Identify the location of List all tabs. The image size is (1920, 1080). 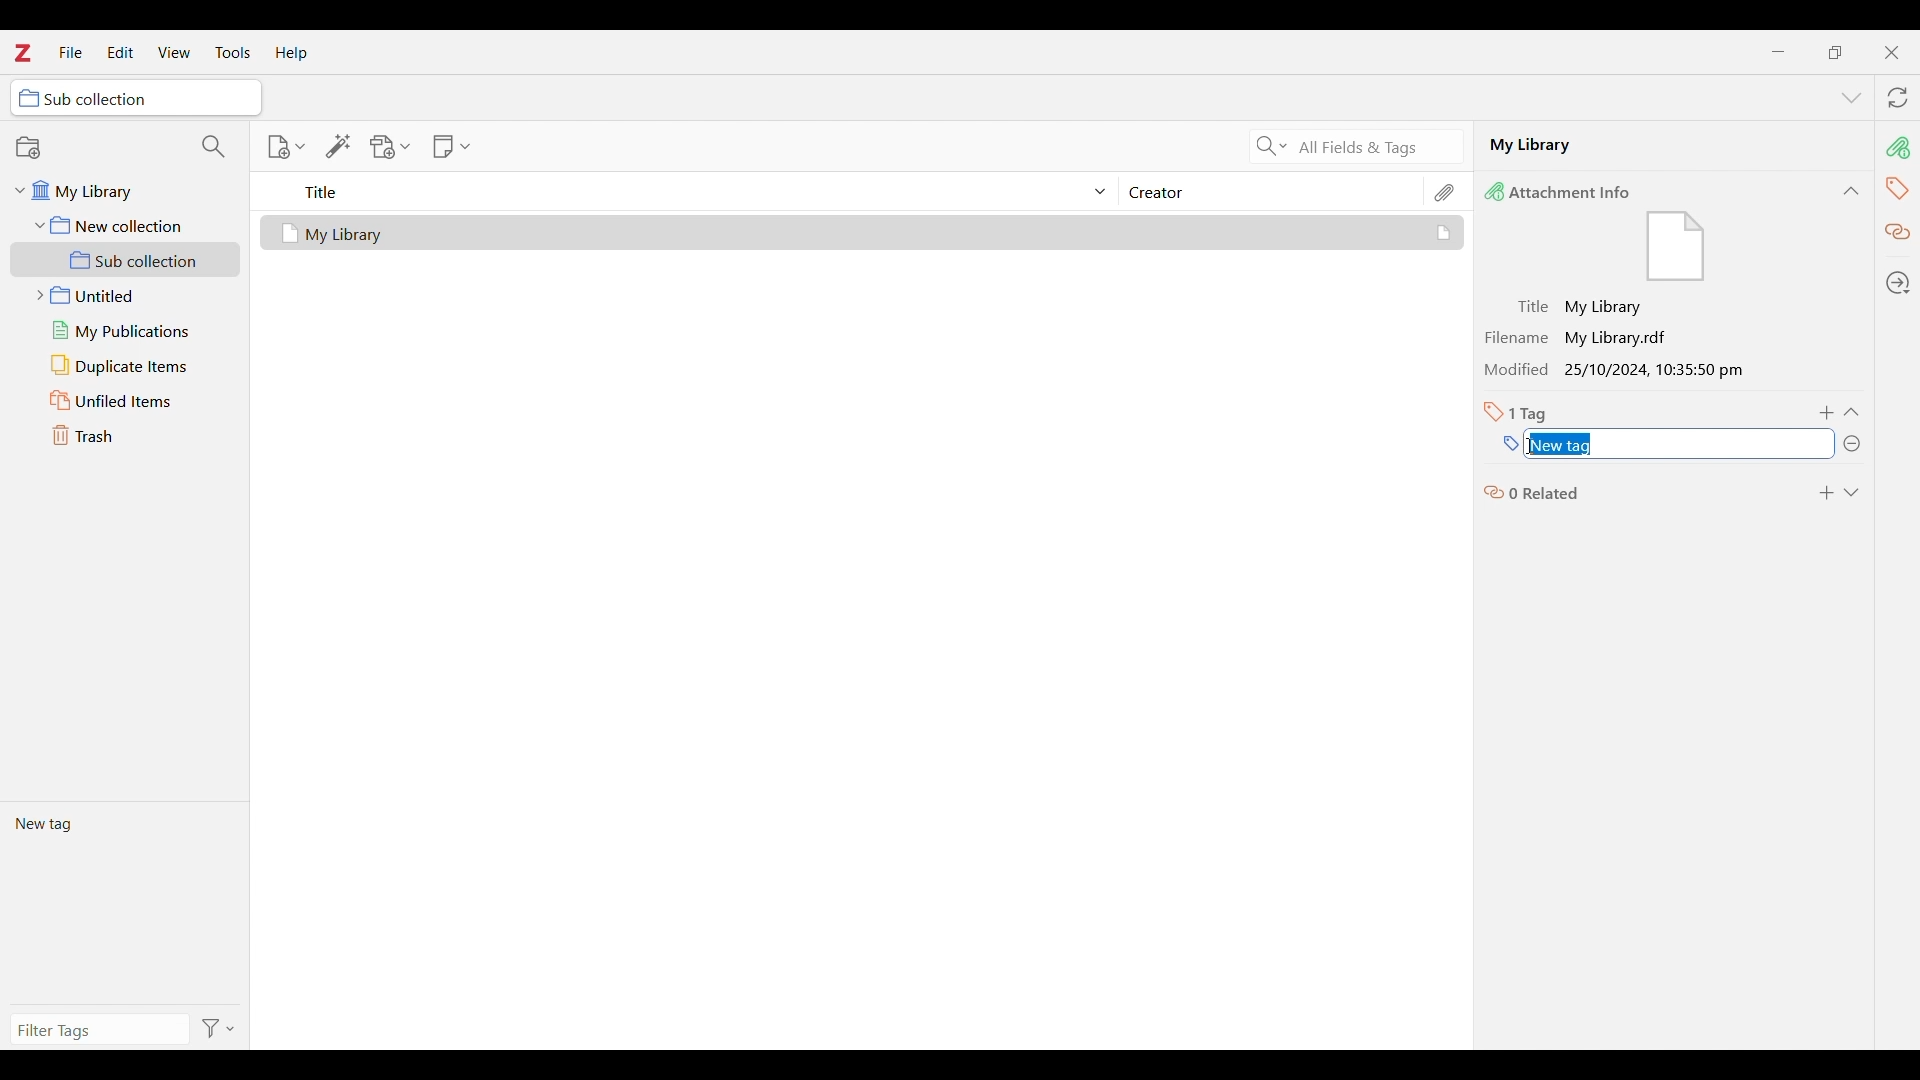
(1852, 99).